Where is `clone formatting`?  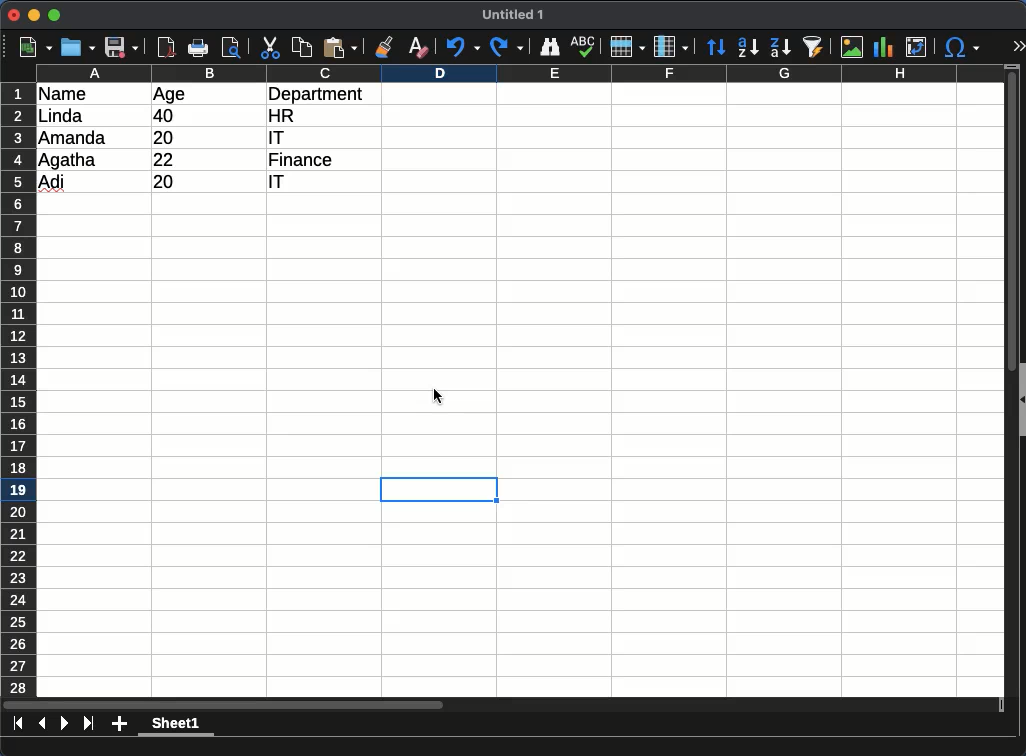 clone formatting is located at coordinates (386, 46).